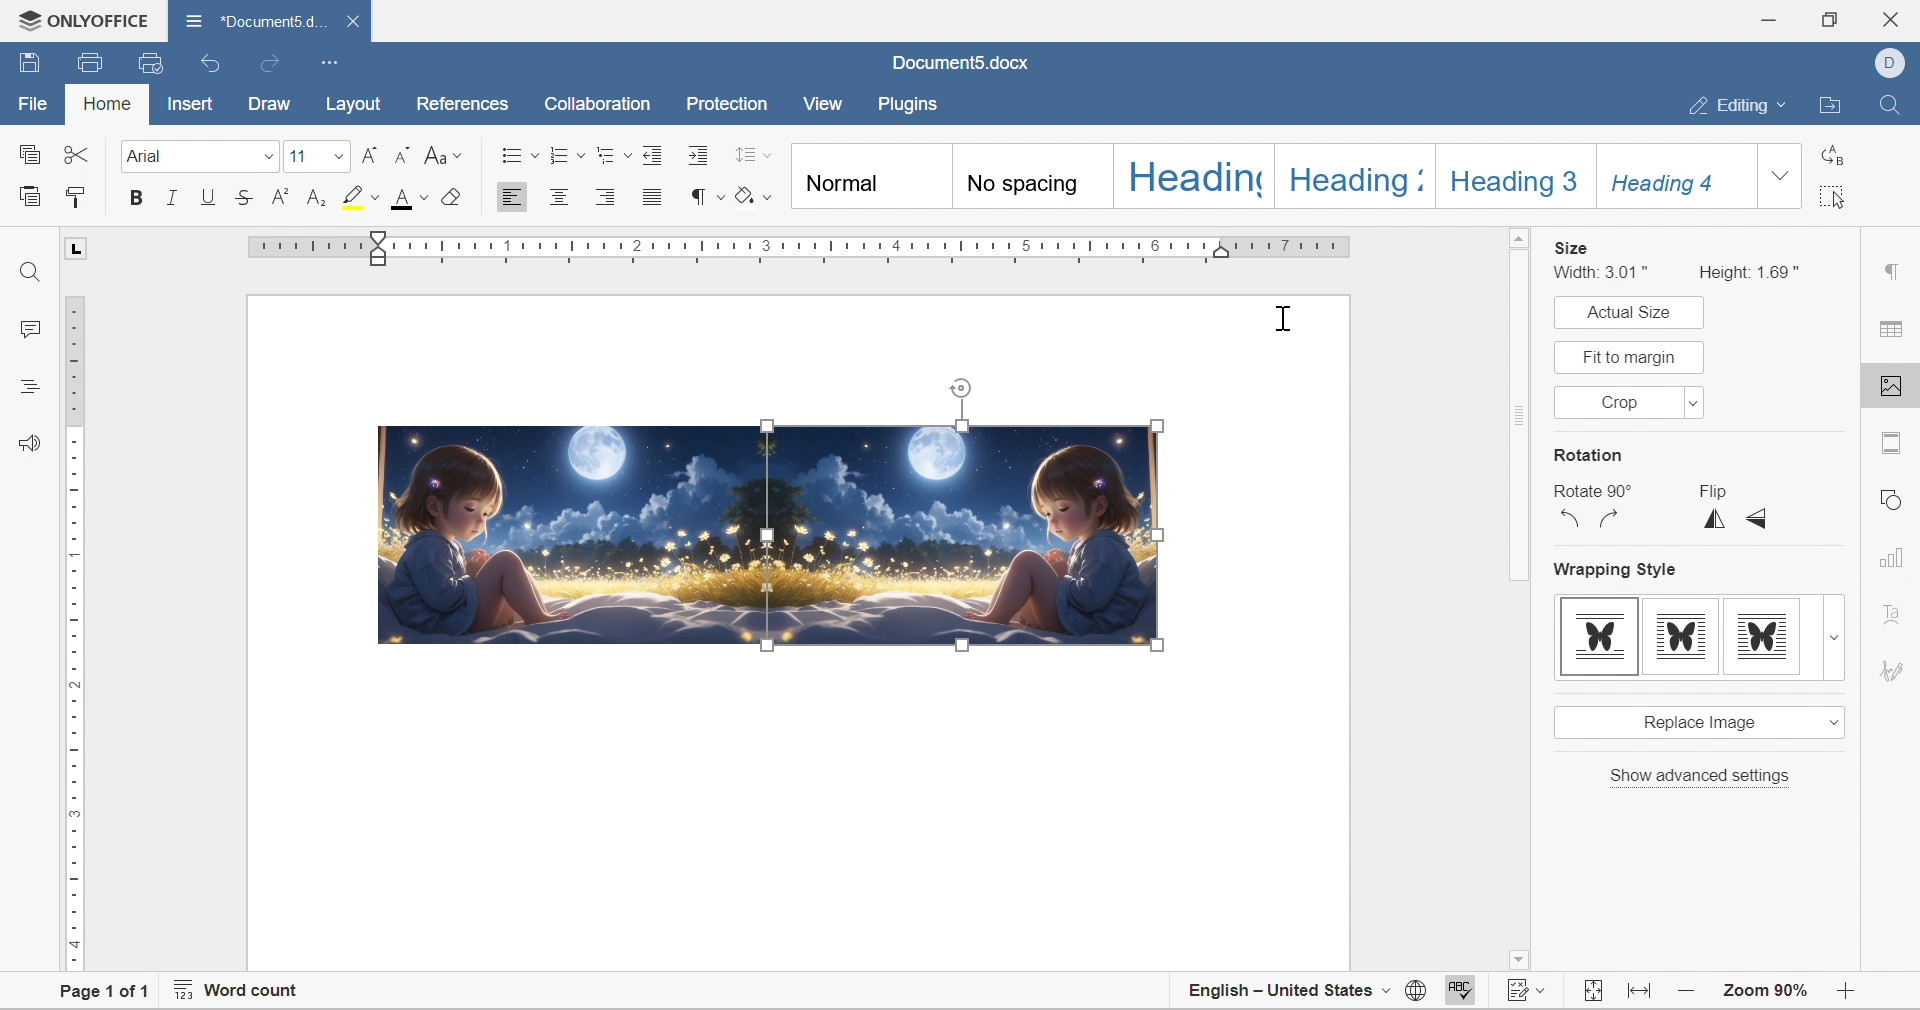 The width and height of the screenshot is (1920, 1010). Describe the element at coordinates (1571, 519) in the screenshot. I see `rotate anticlockwise` at that location.